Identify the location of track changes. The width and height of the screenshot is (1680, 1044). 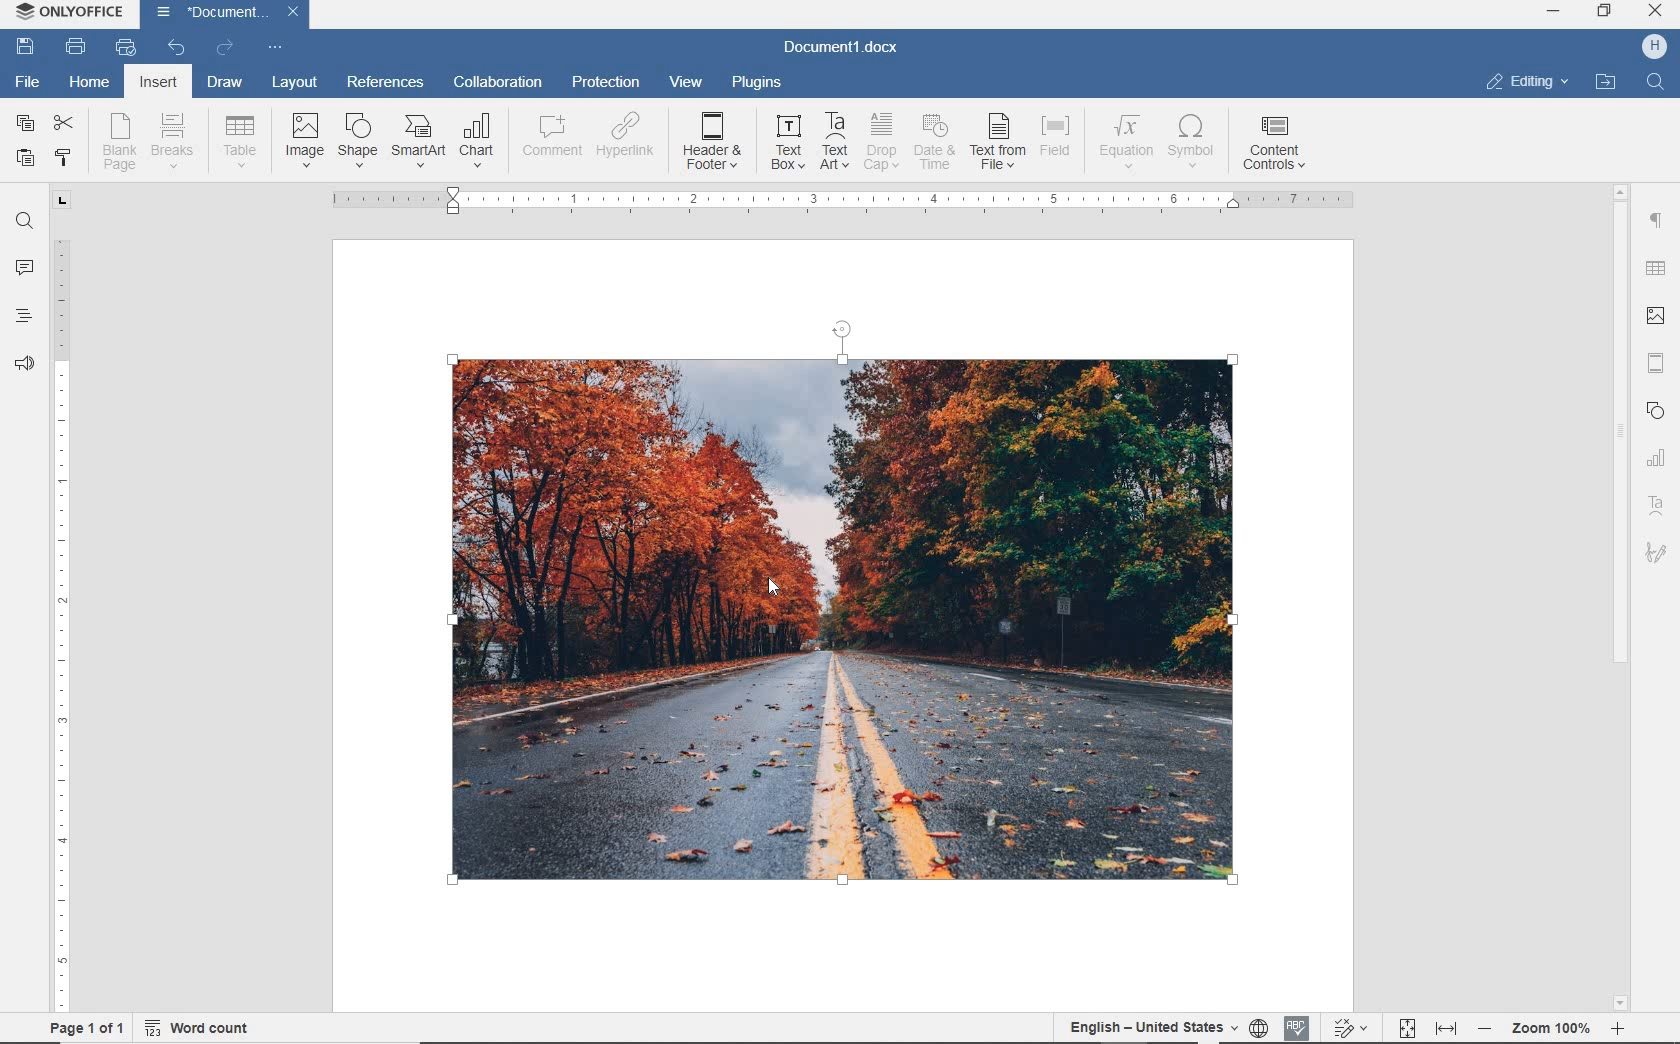
(1355, 1029).